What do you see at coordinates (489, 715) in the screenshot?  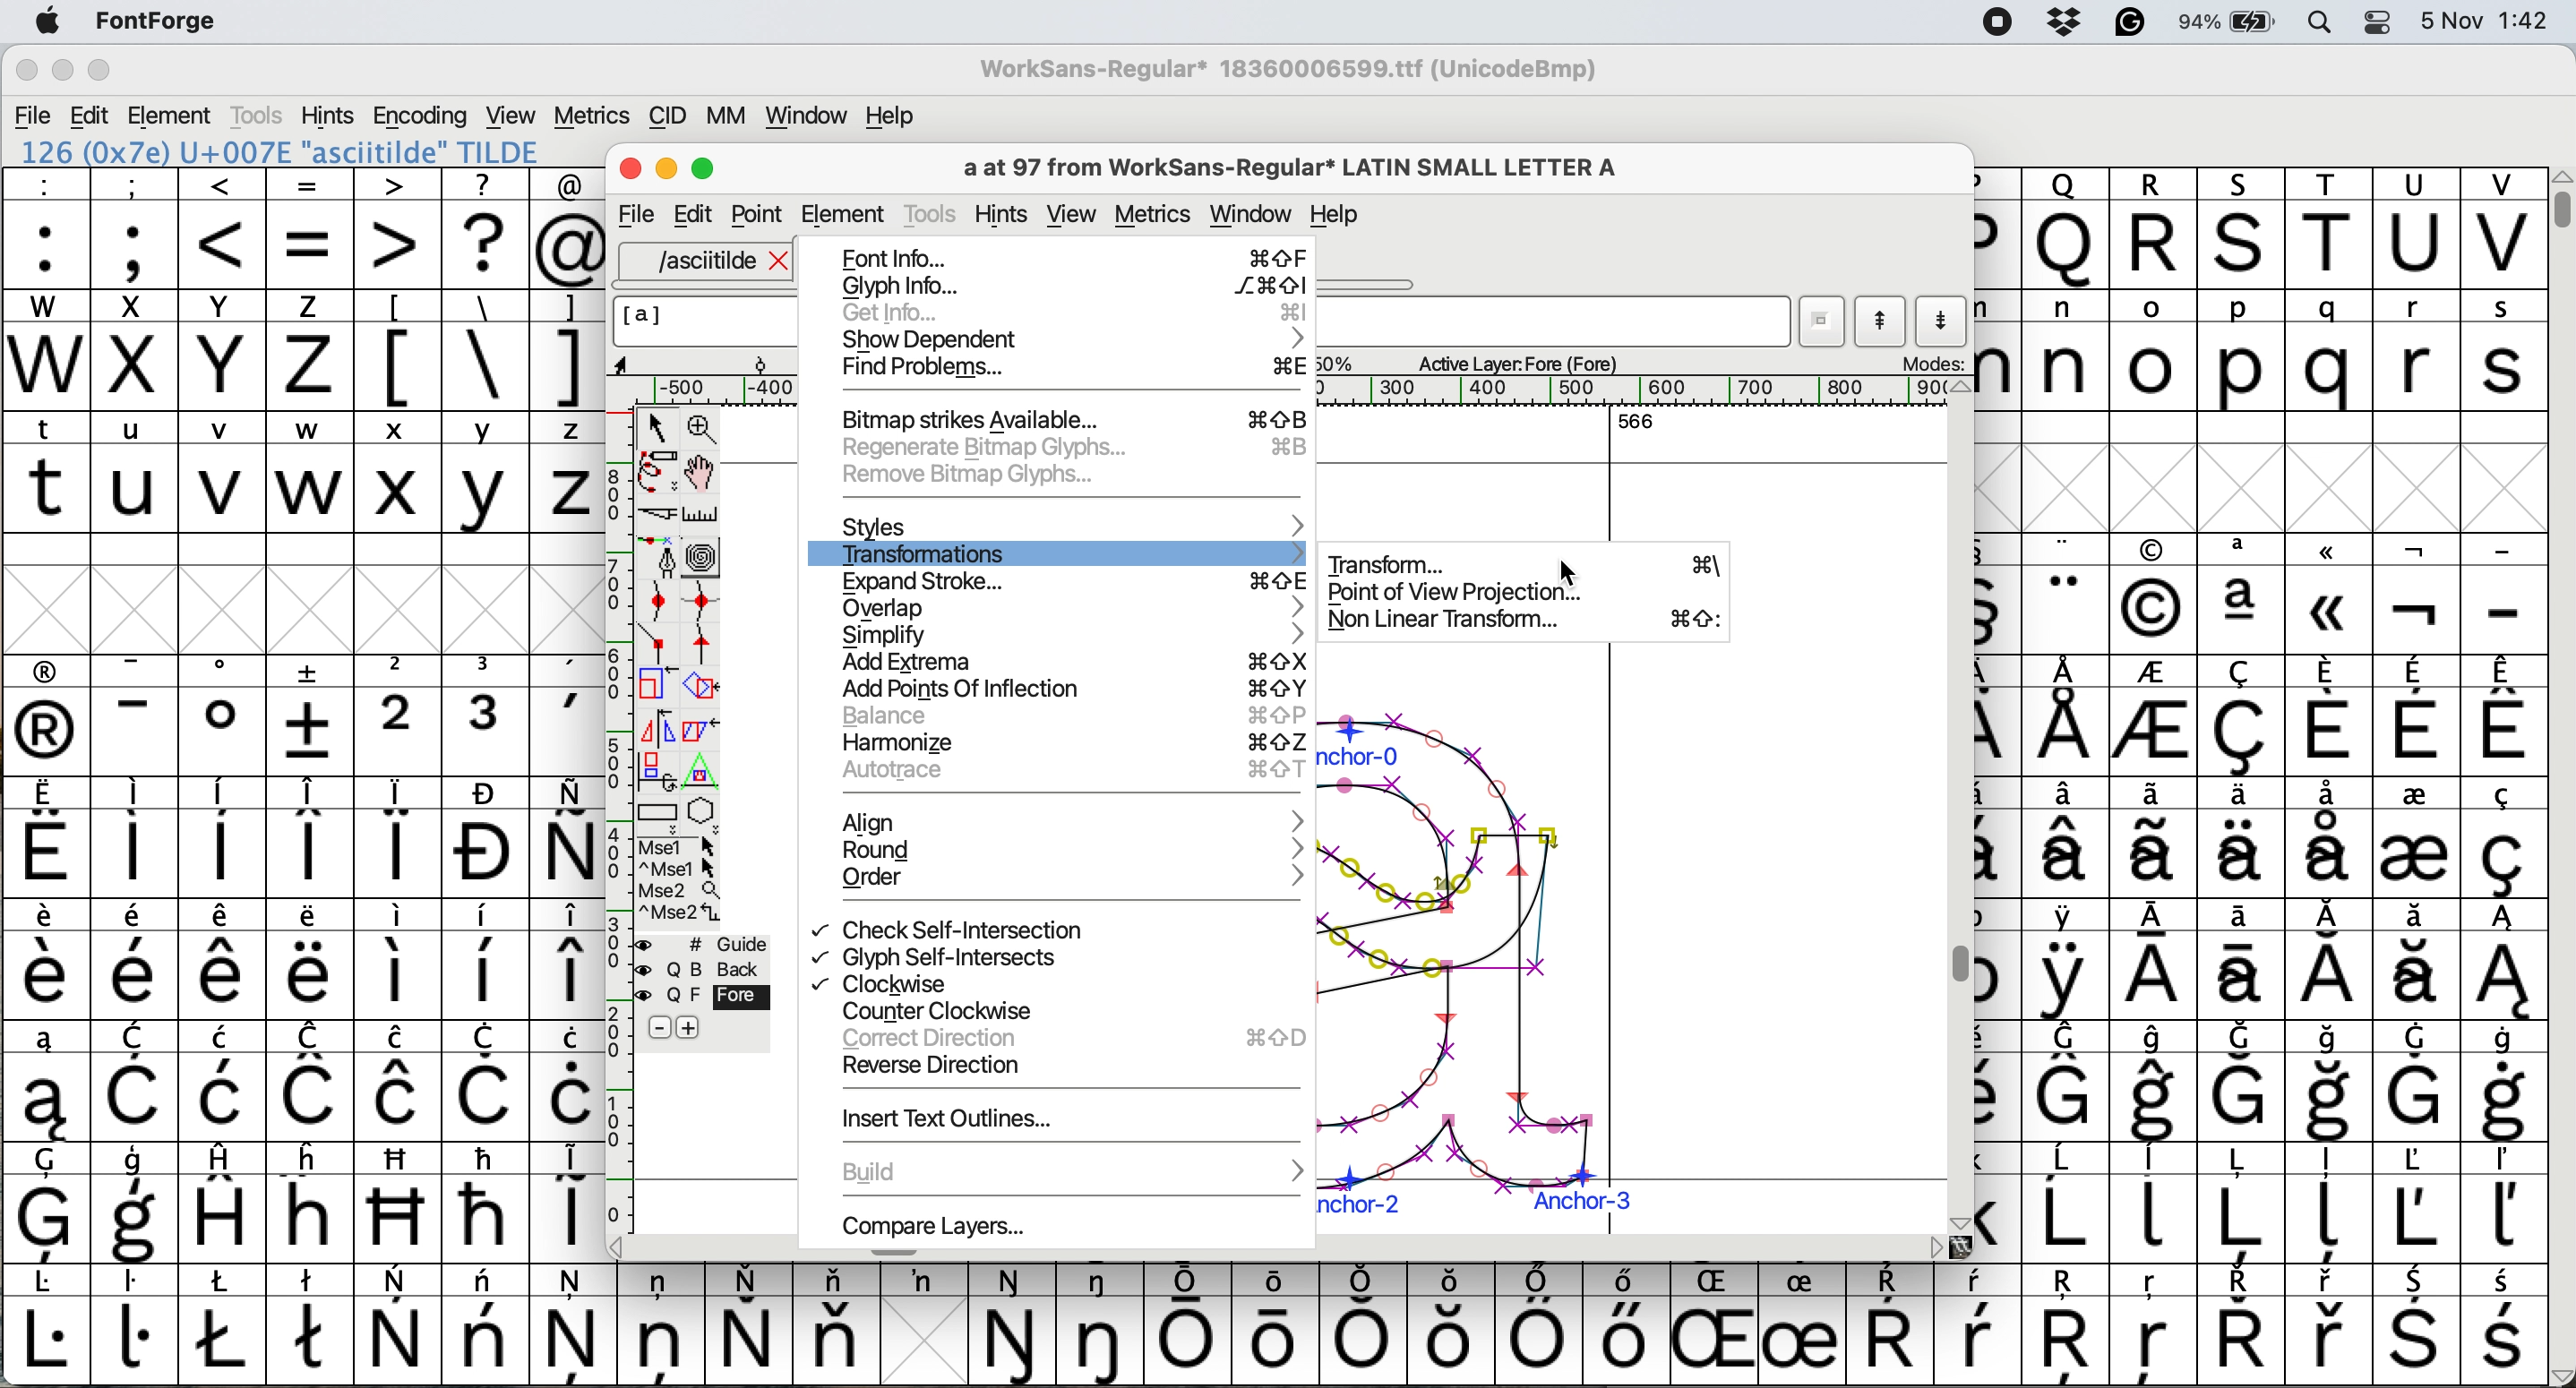 I see `symbol` at bounding box center [489, 715].